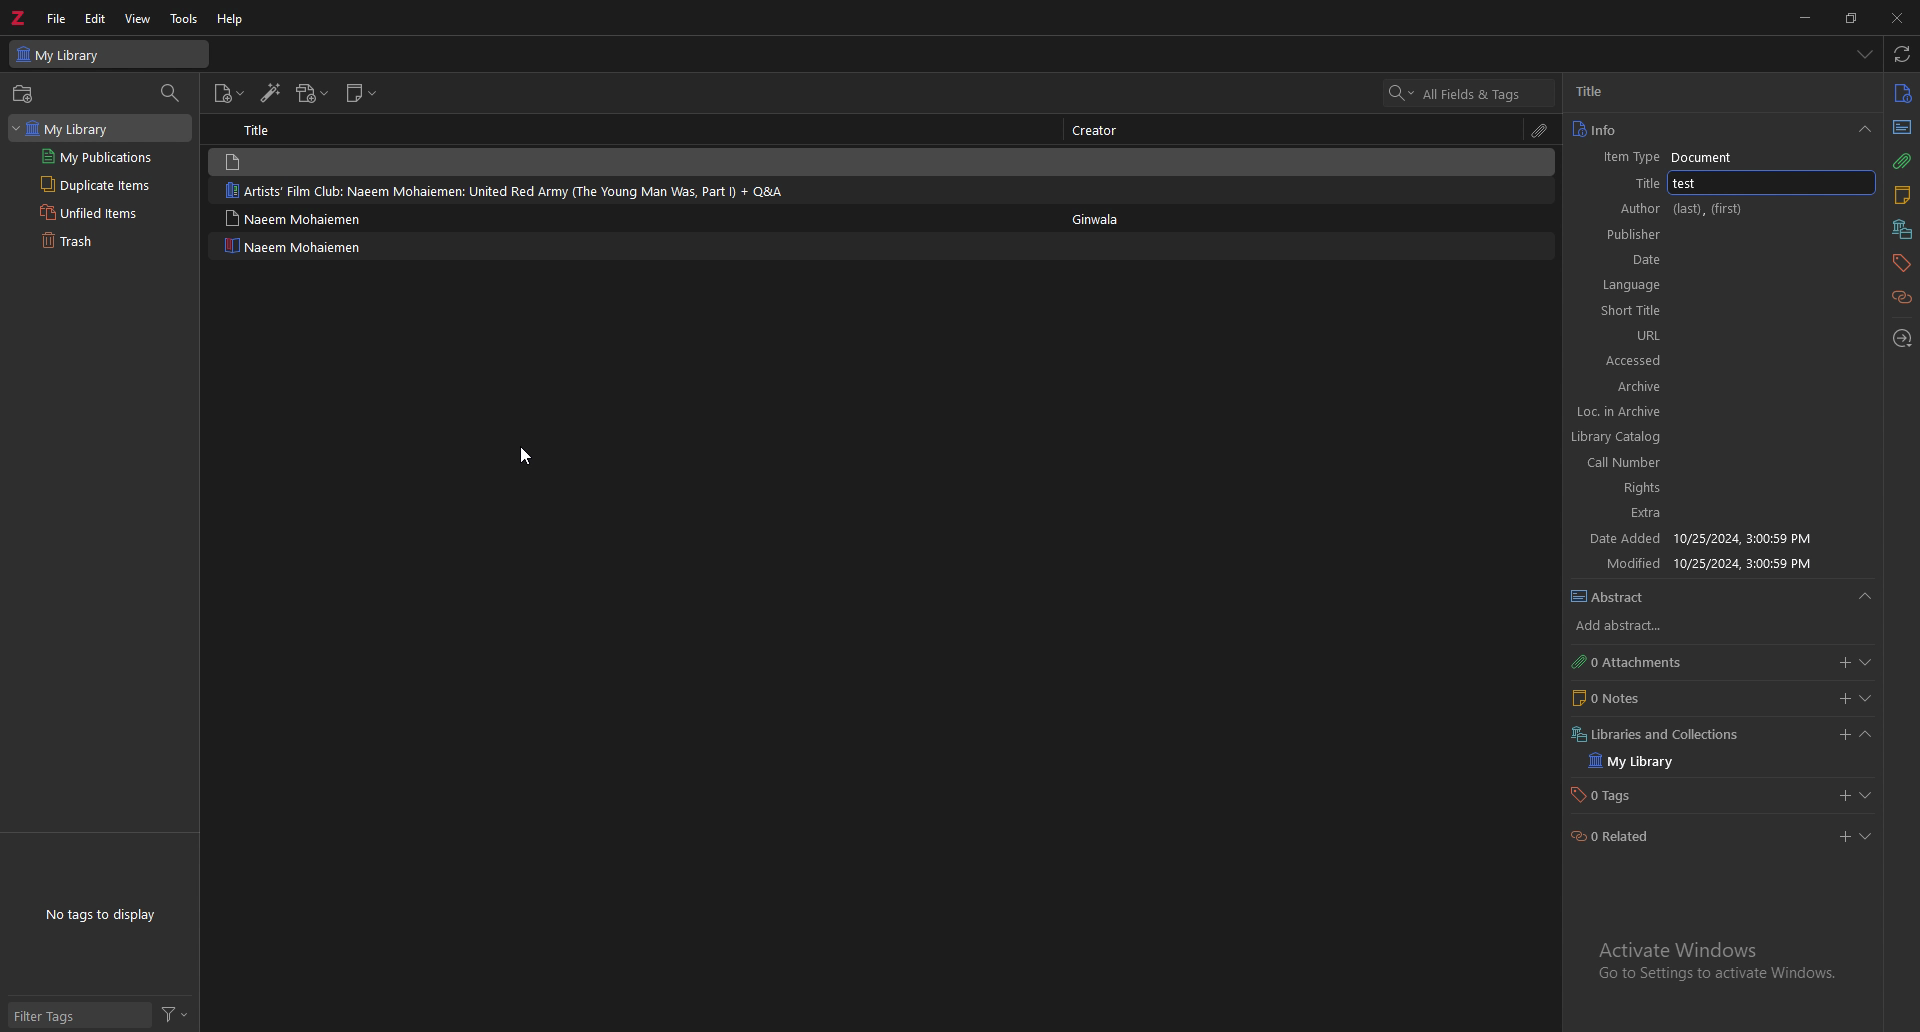 This screenshot has width=1920, height=1032. Describe the element at coordinates (1839, 839) in the screenshot. I see `add libraries and collection` at that location.